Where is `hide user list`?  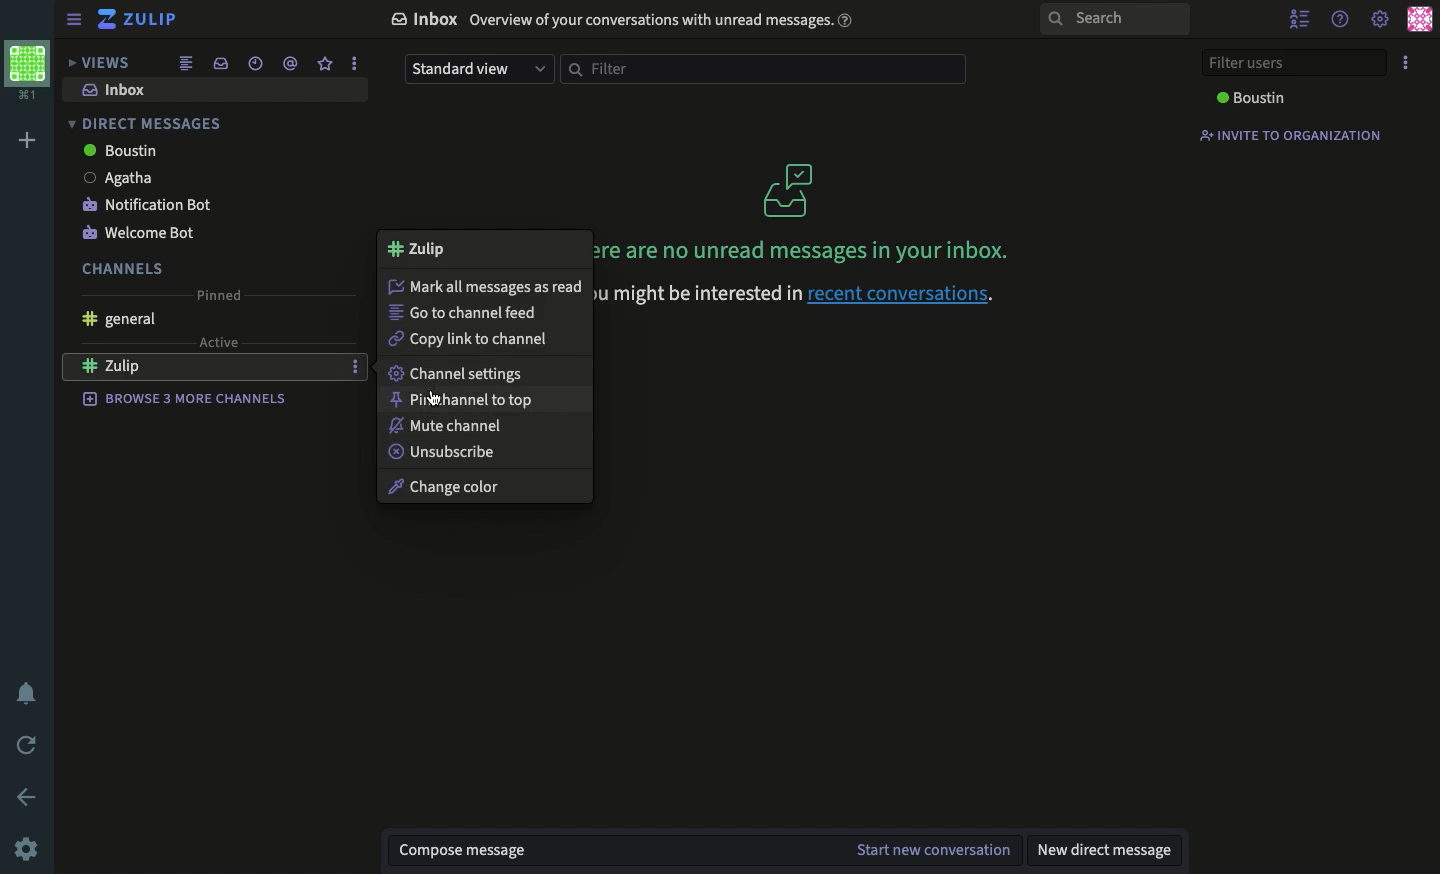 hide user list is located at coordinates (1300, 21).